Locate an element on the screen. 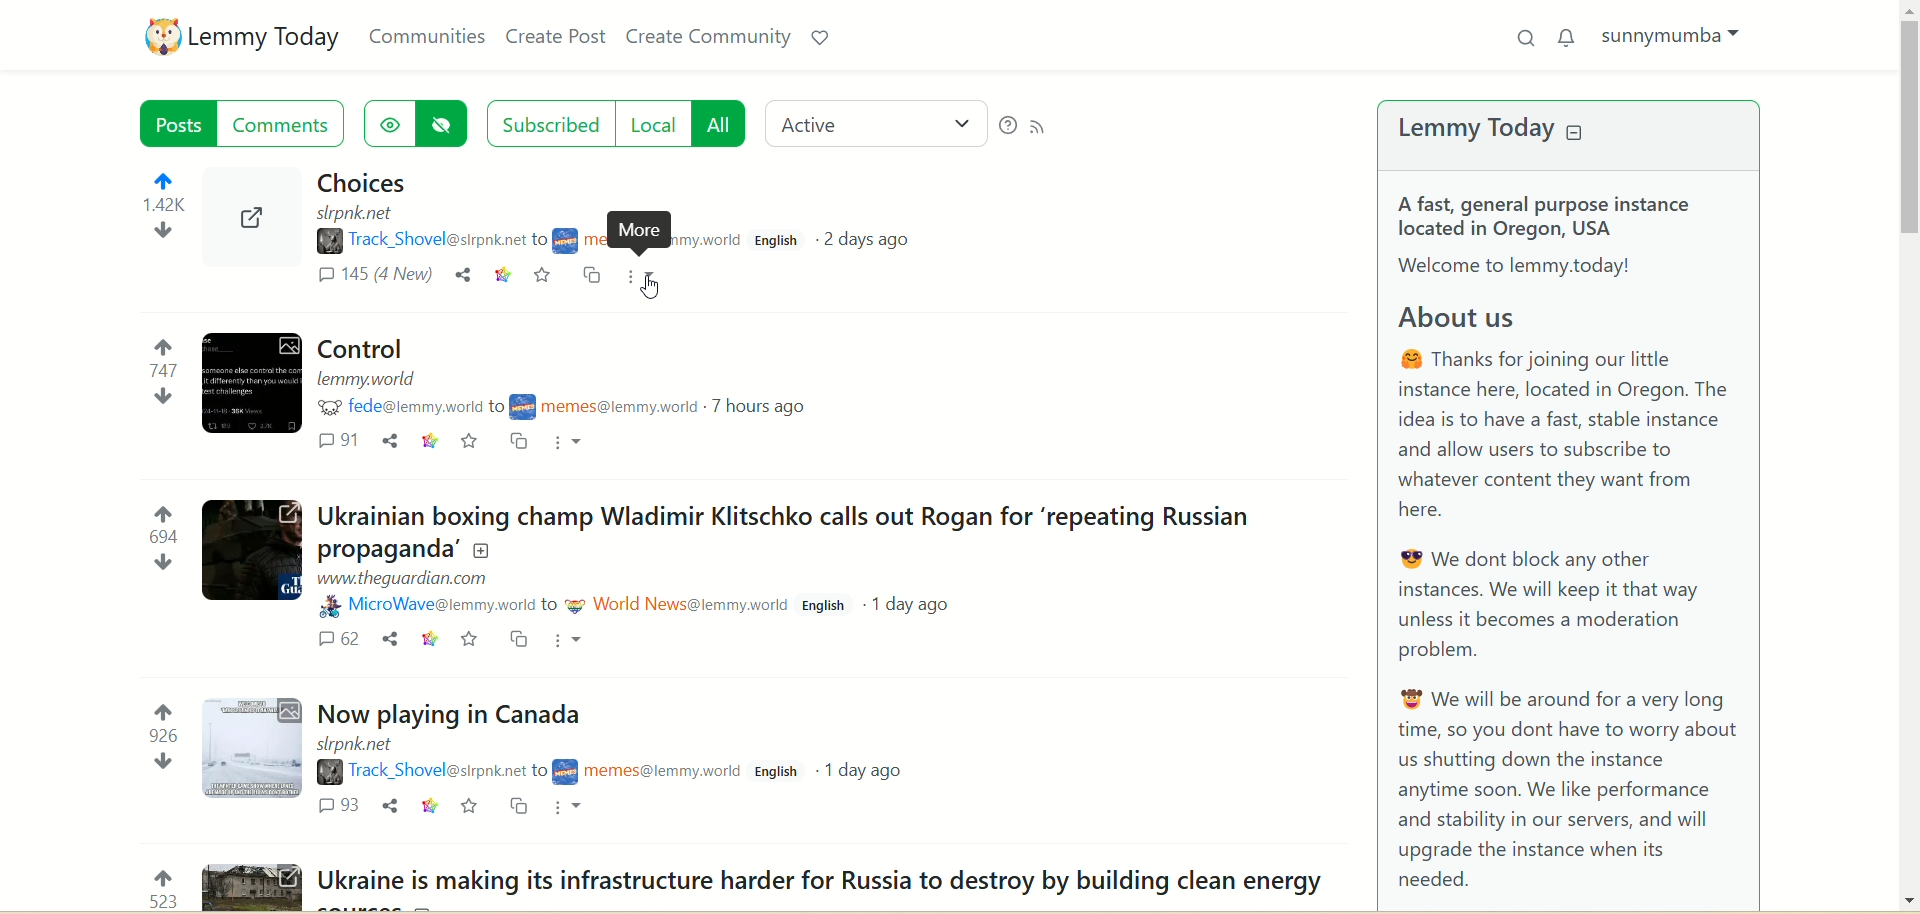  save is located at coordinates (545, 278).